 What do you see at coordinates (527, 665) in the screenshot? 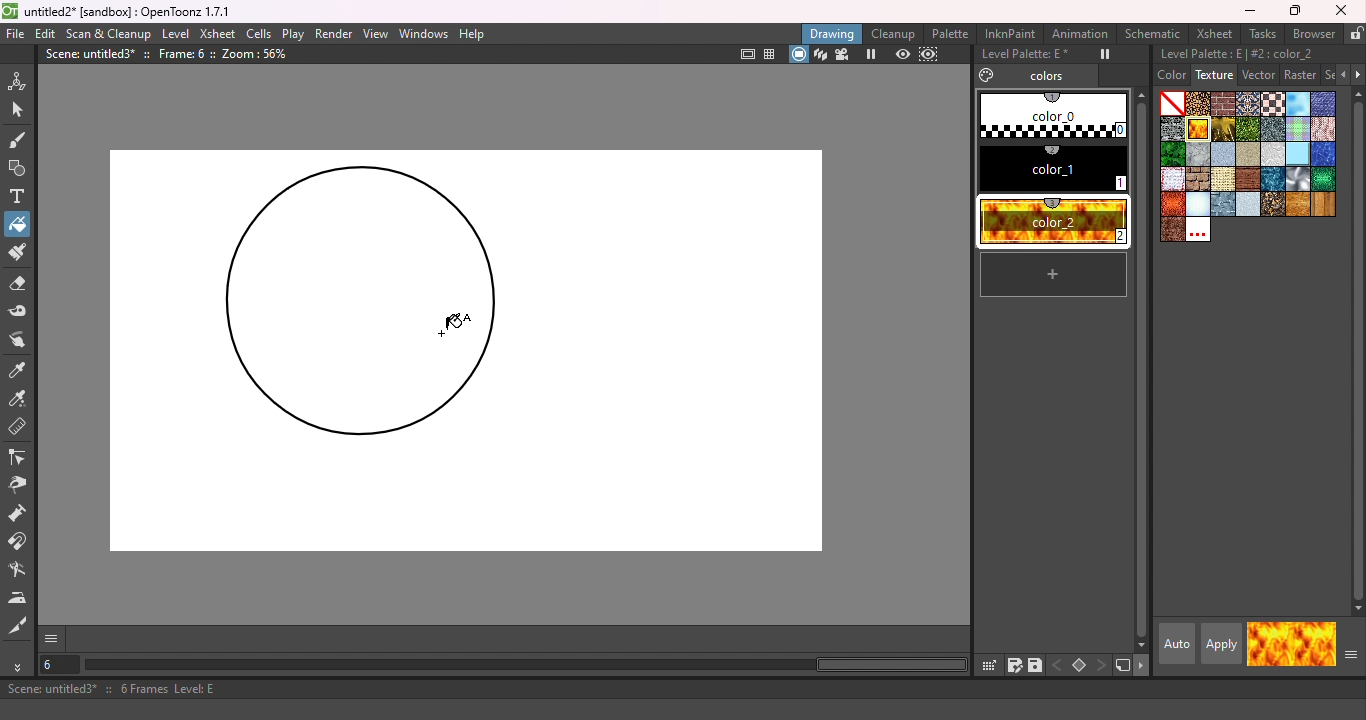
I see `horizontal scroll bar` at bounding box center [527, 665].